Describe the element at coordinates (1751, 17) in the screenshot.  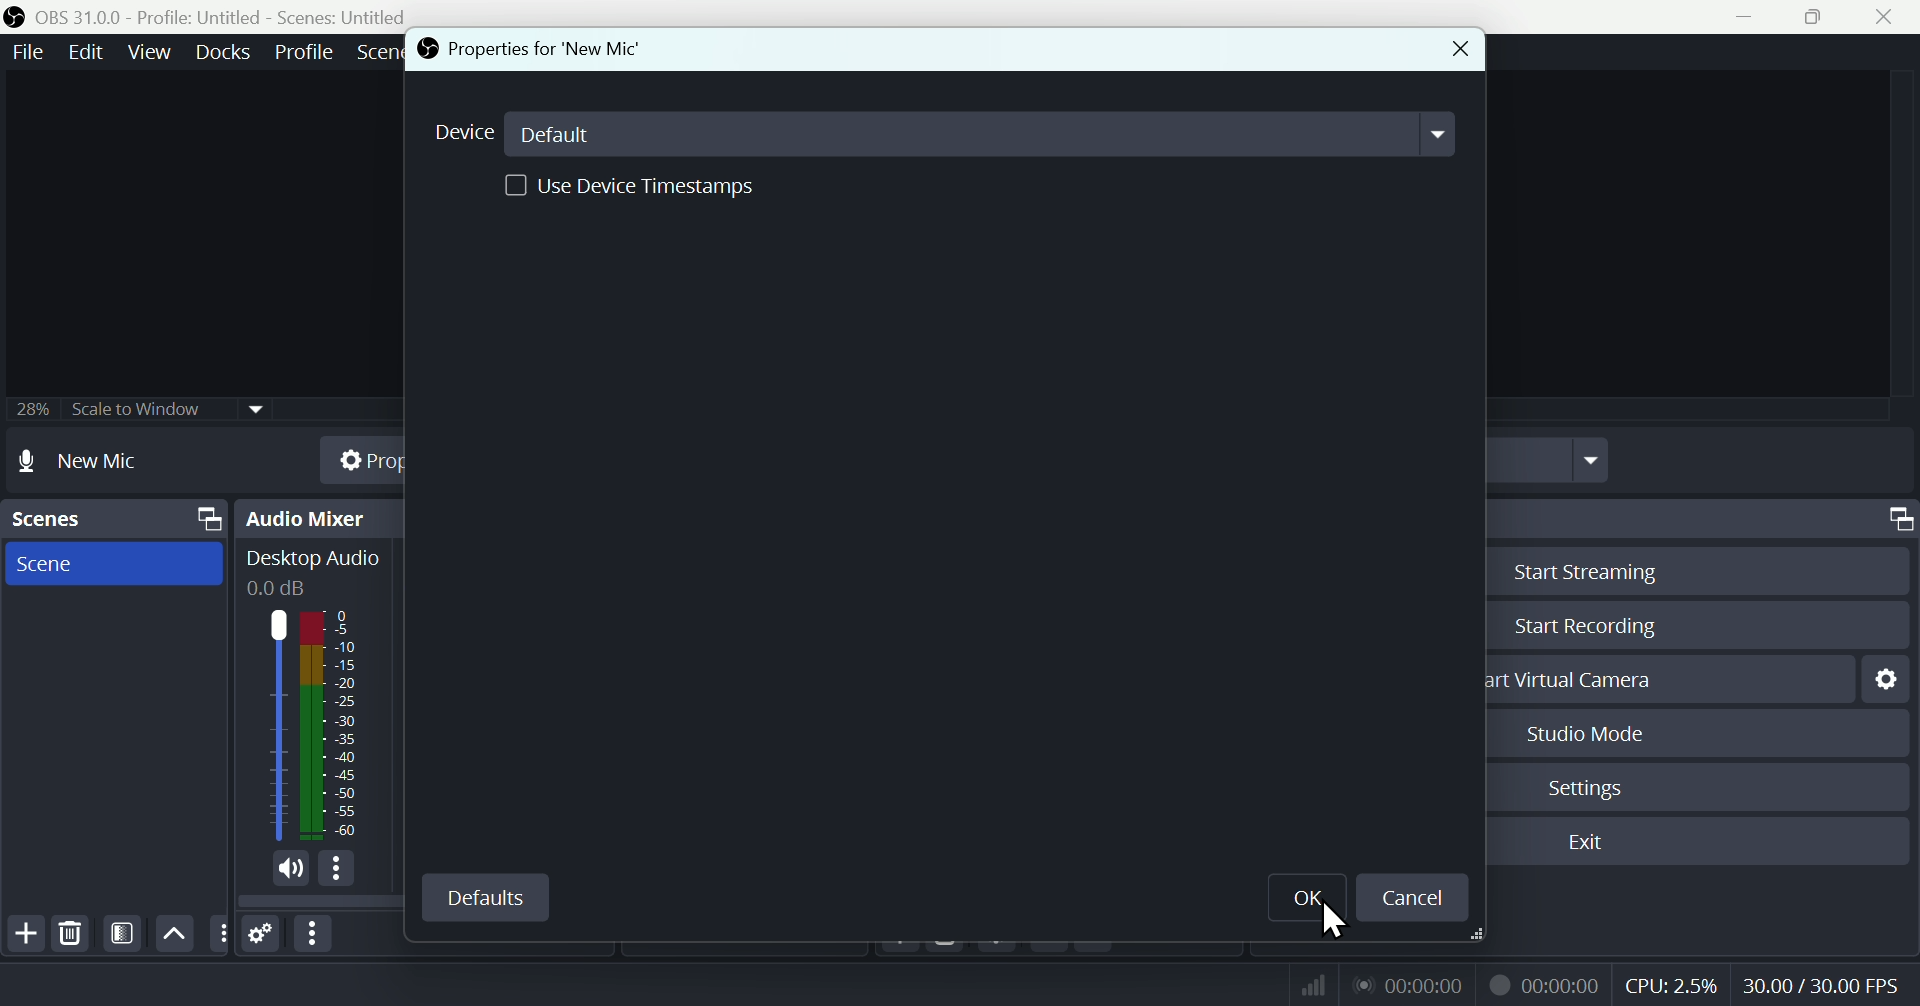
I see `minimize` at that location.